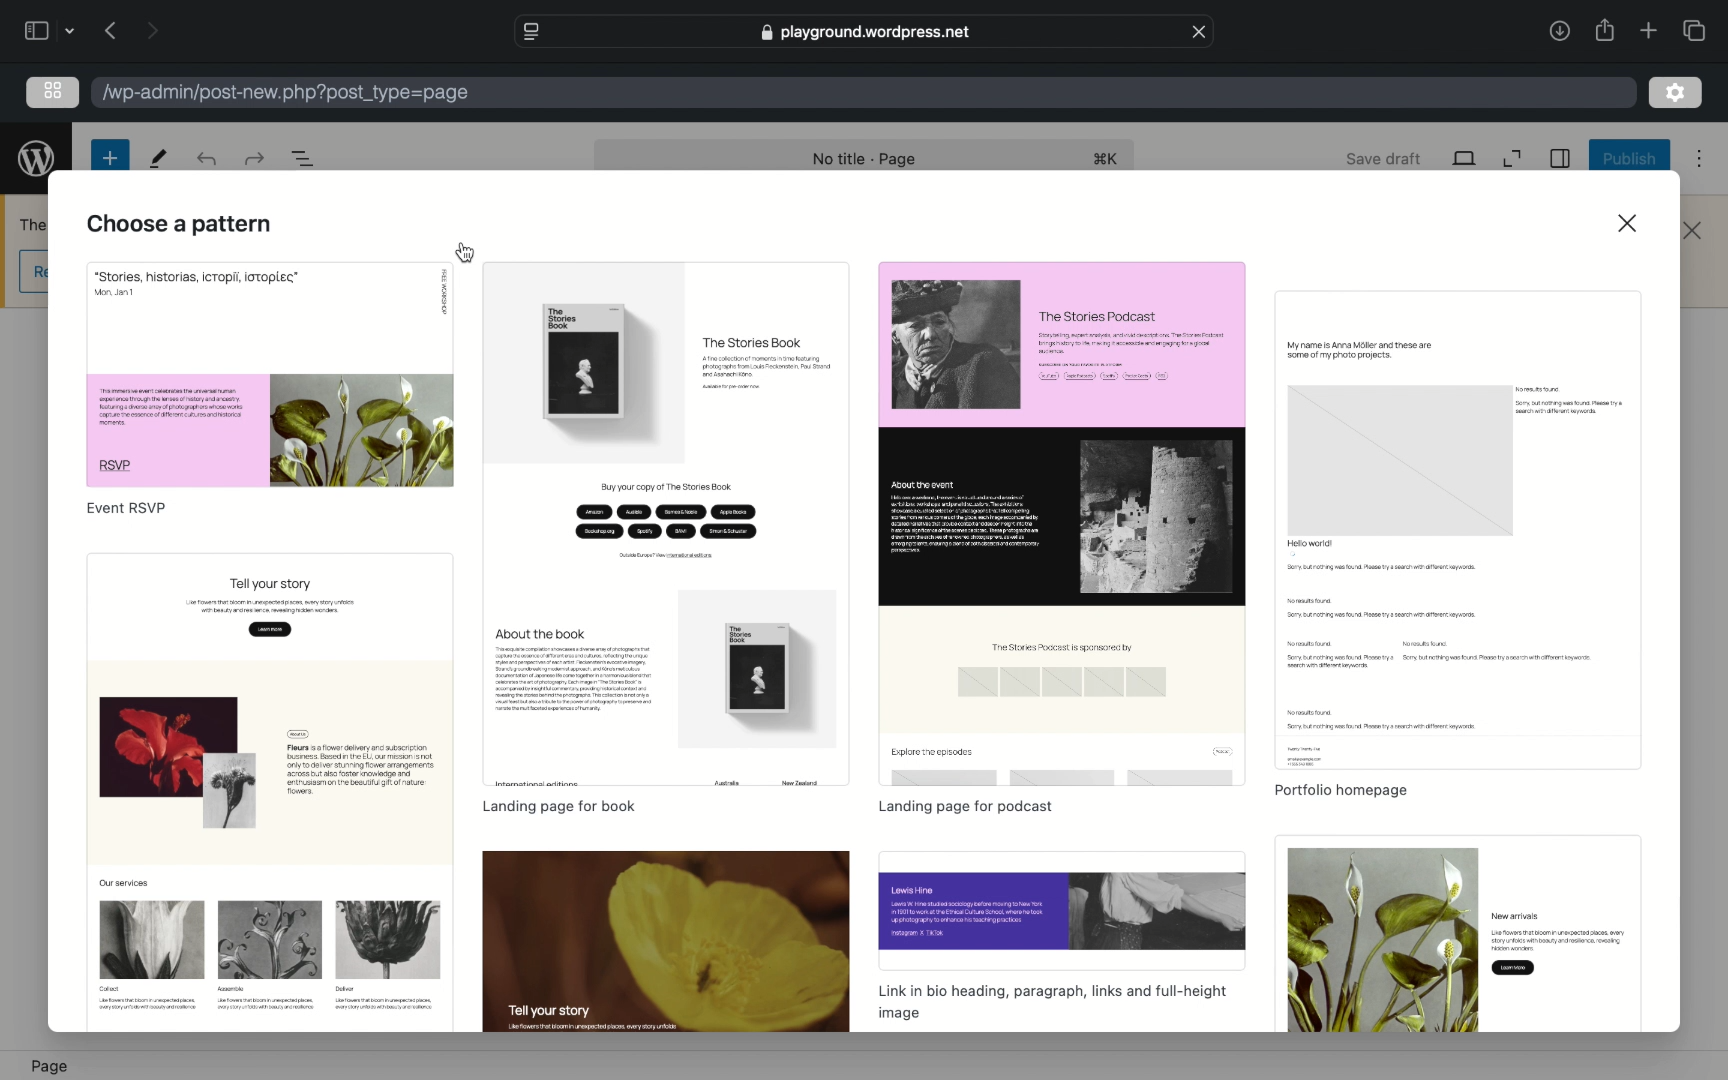 The width and height of the screenshot is (1728, 1080). Describe the element at coordinates (665, 525) in the screenshot. I see `preview` at that location.